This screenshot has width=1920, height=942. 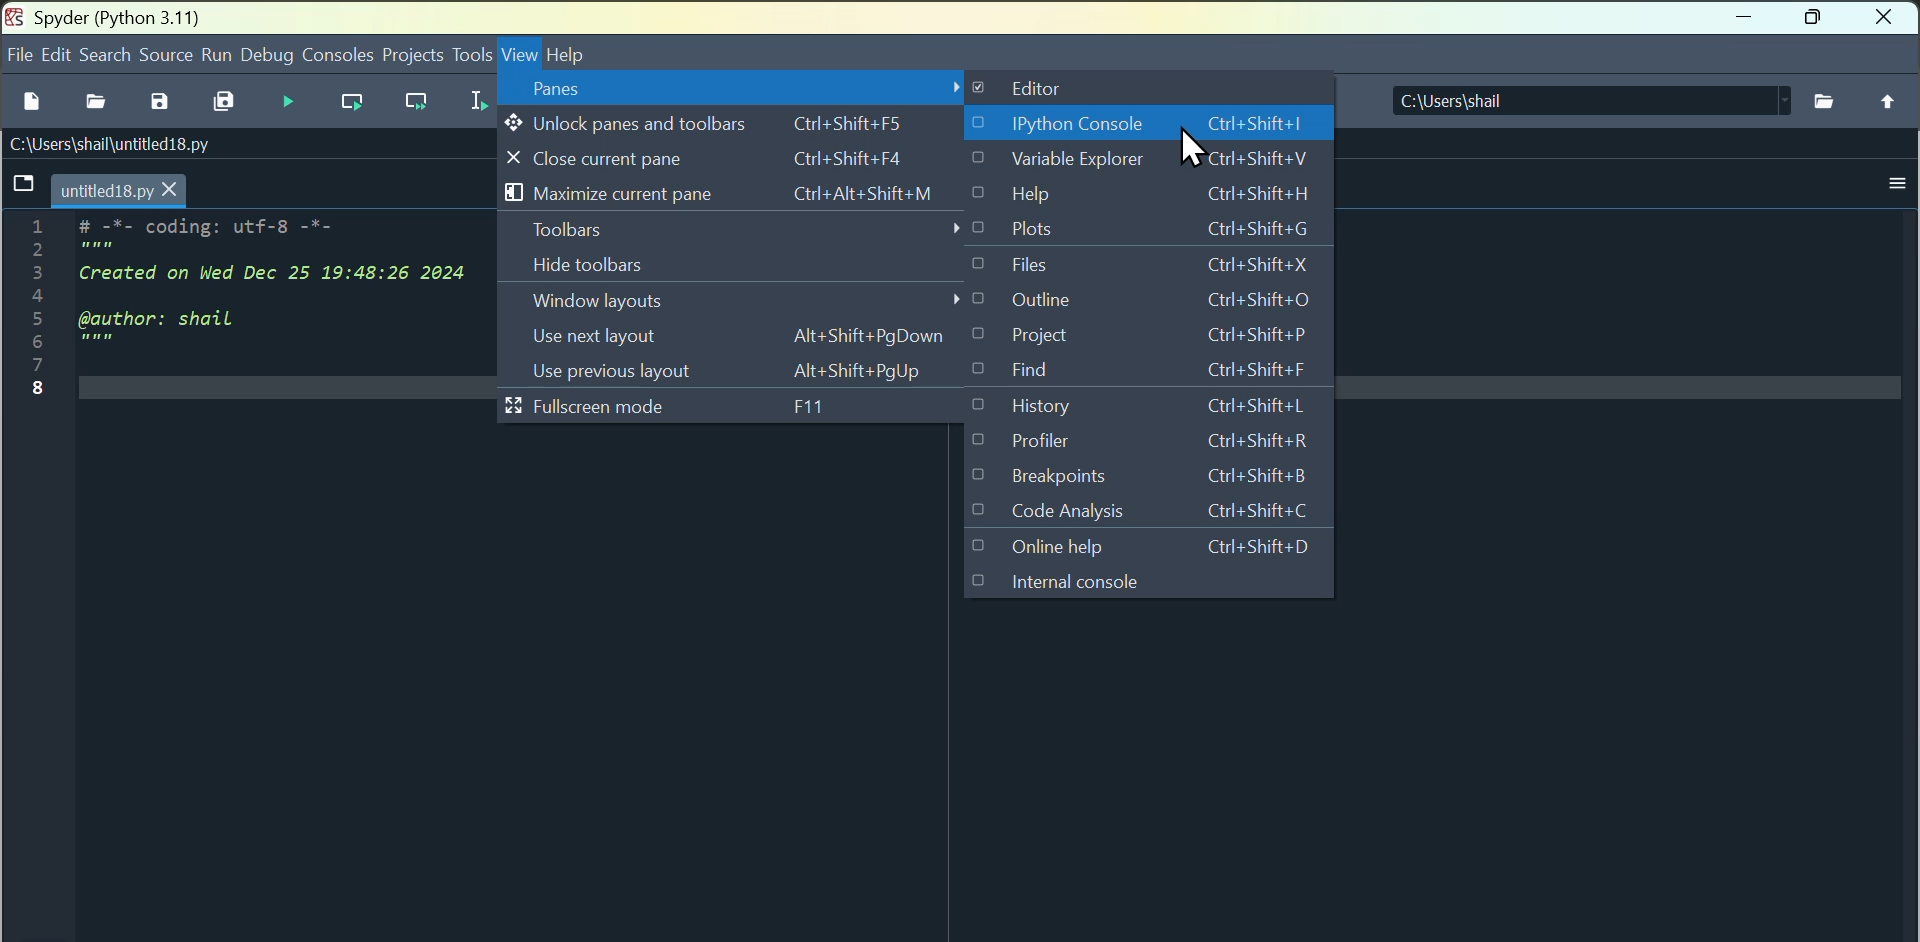 I want to click on Online help, so click(x=1141, y=550).